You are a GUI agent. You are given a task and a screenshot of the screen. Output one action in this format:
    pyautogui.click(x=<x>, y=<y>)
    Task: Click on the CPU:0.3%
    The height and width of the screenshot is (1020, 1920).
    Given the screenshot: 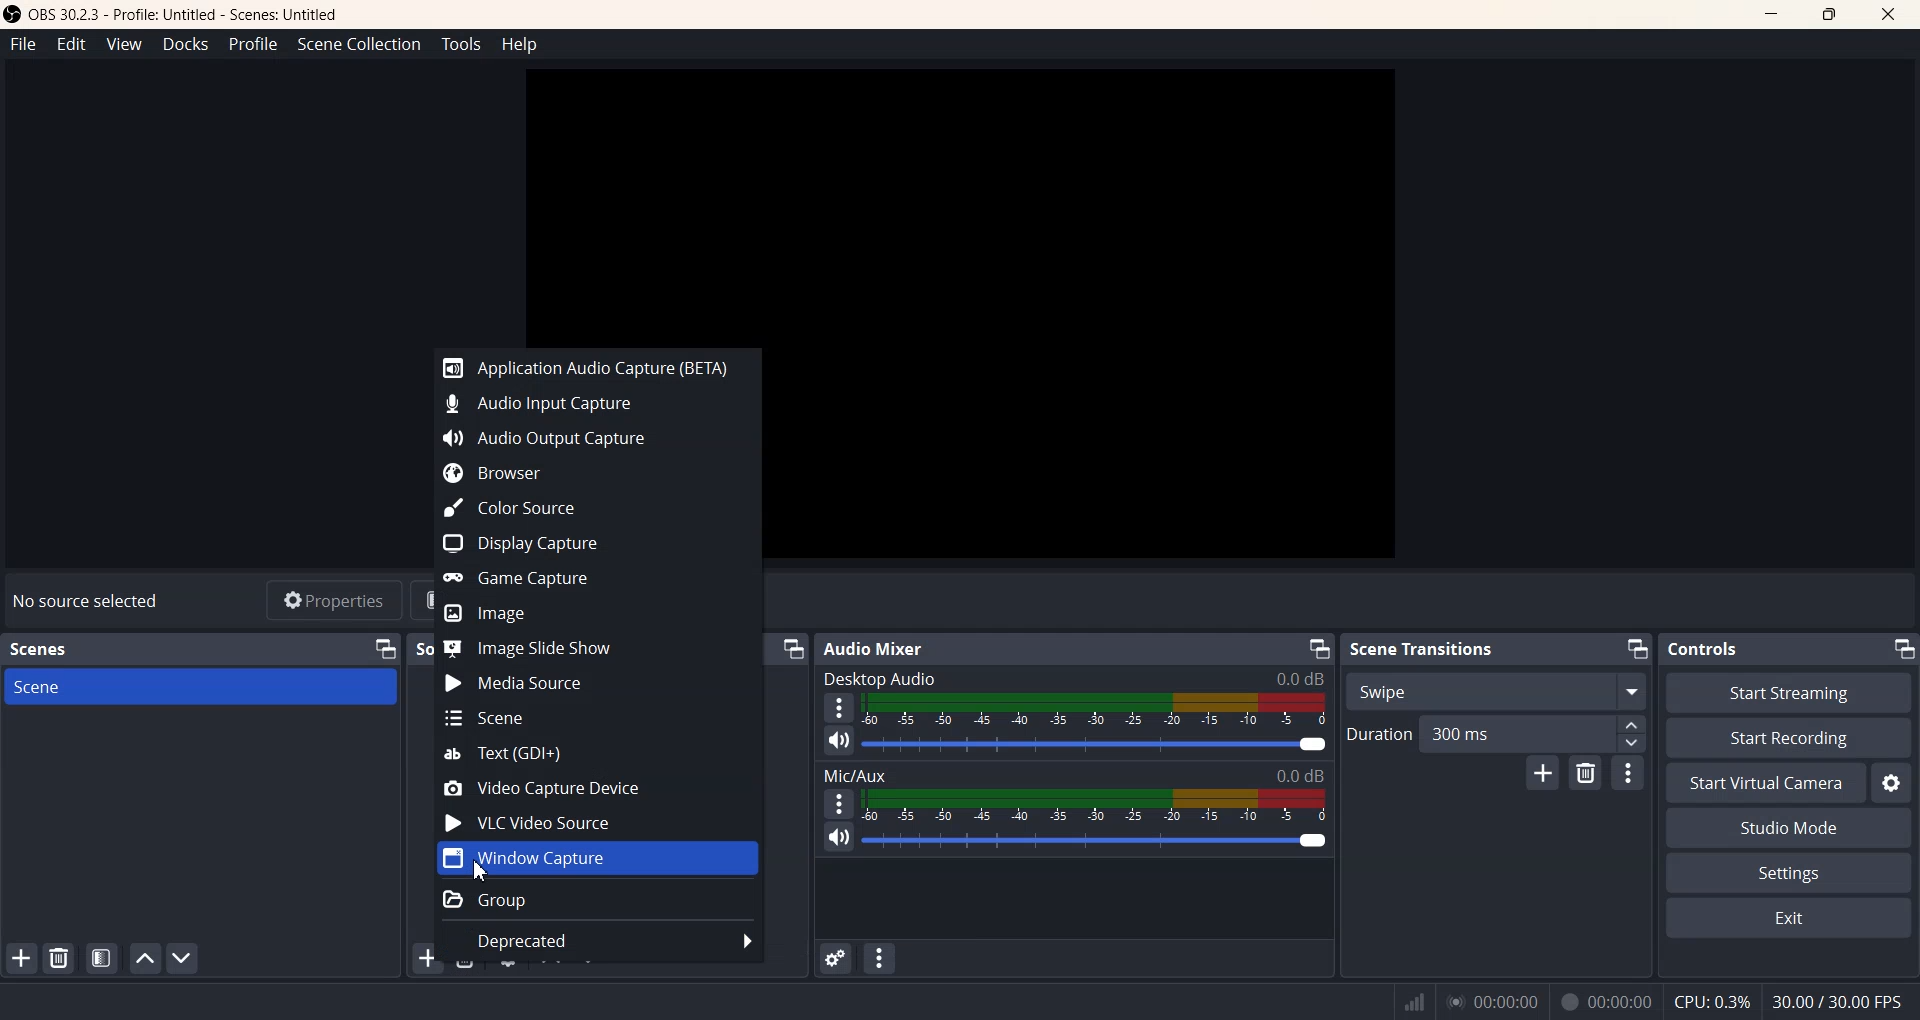 What is the action you would take?
    pyautogui.click(x=1710, y=1000)
    